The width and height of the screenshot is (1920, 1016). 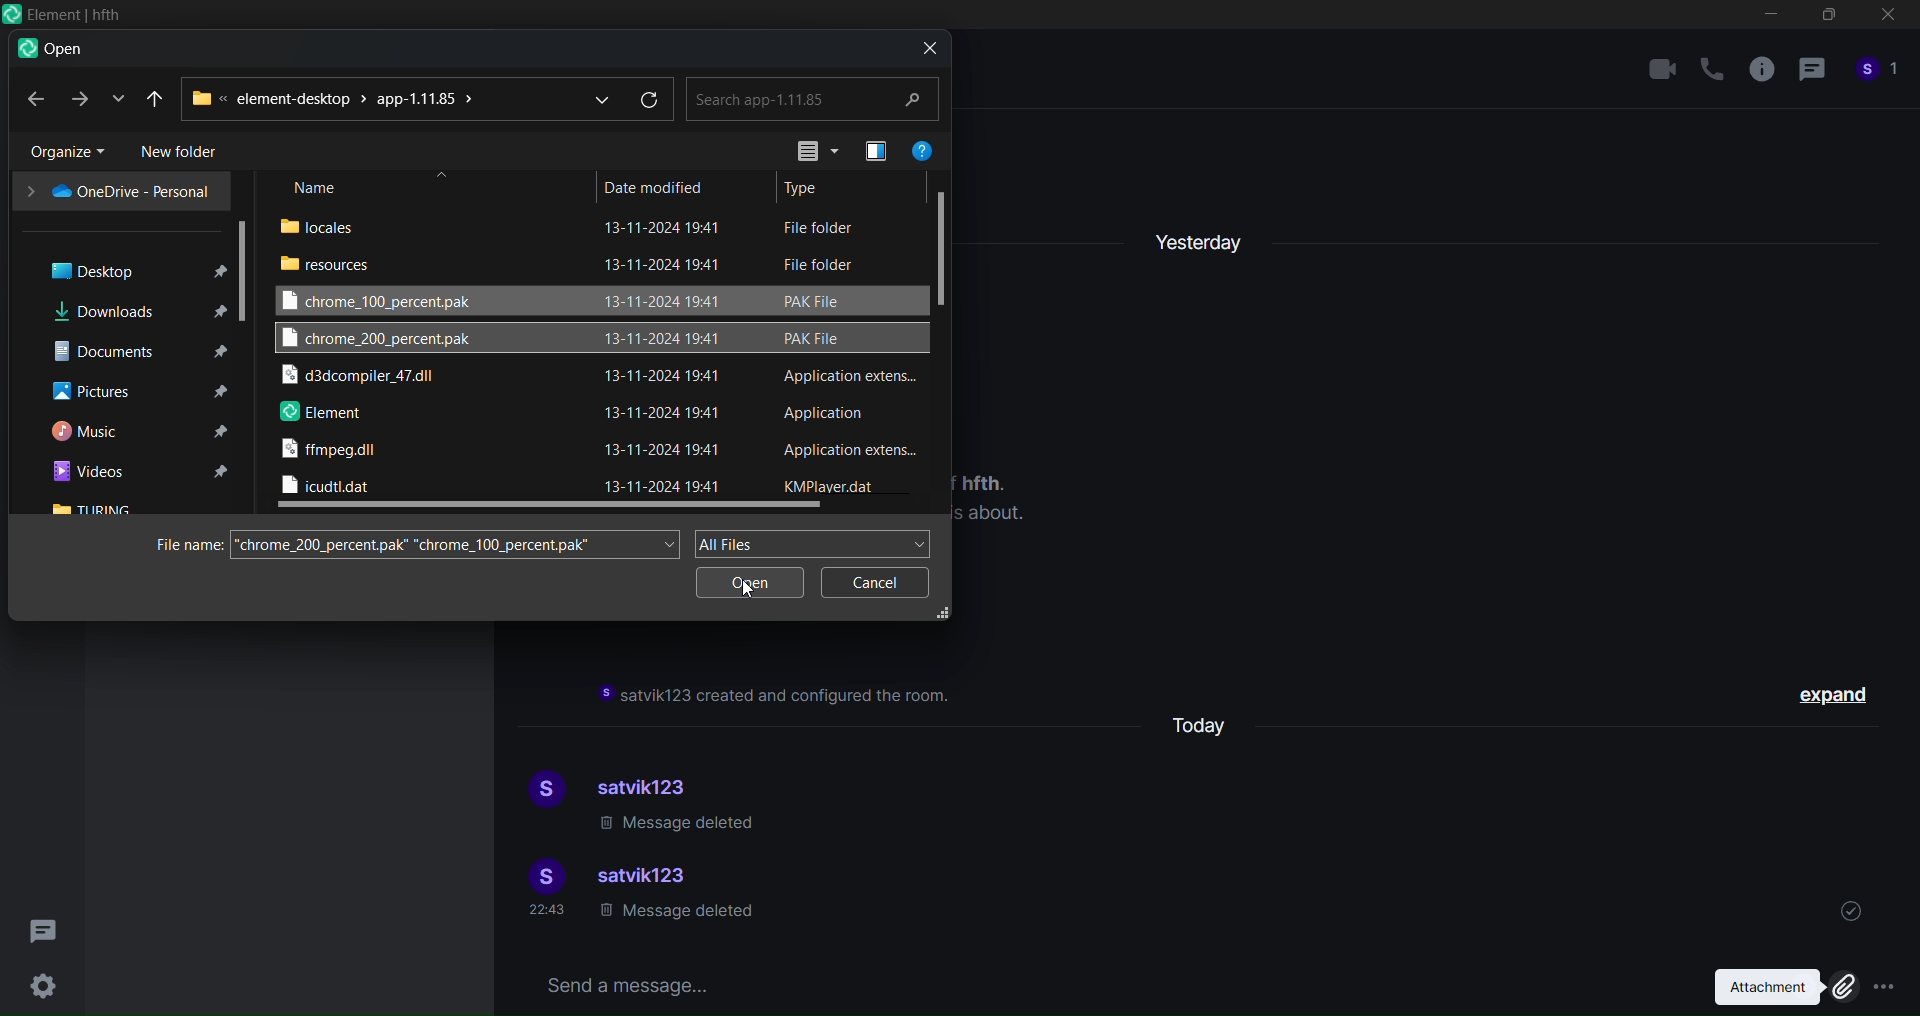 What do you see at coordinates (1838, 698) in the screenshot?
I see `expand` at bounding box center [1838, 698].